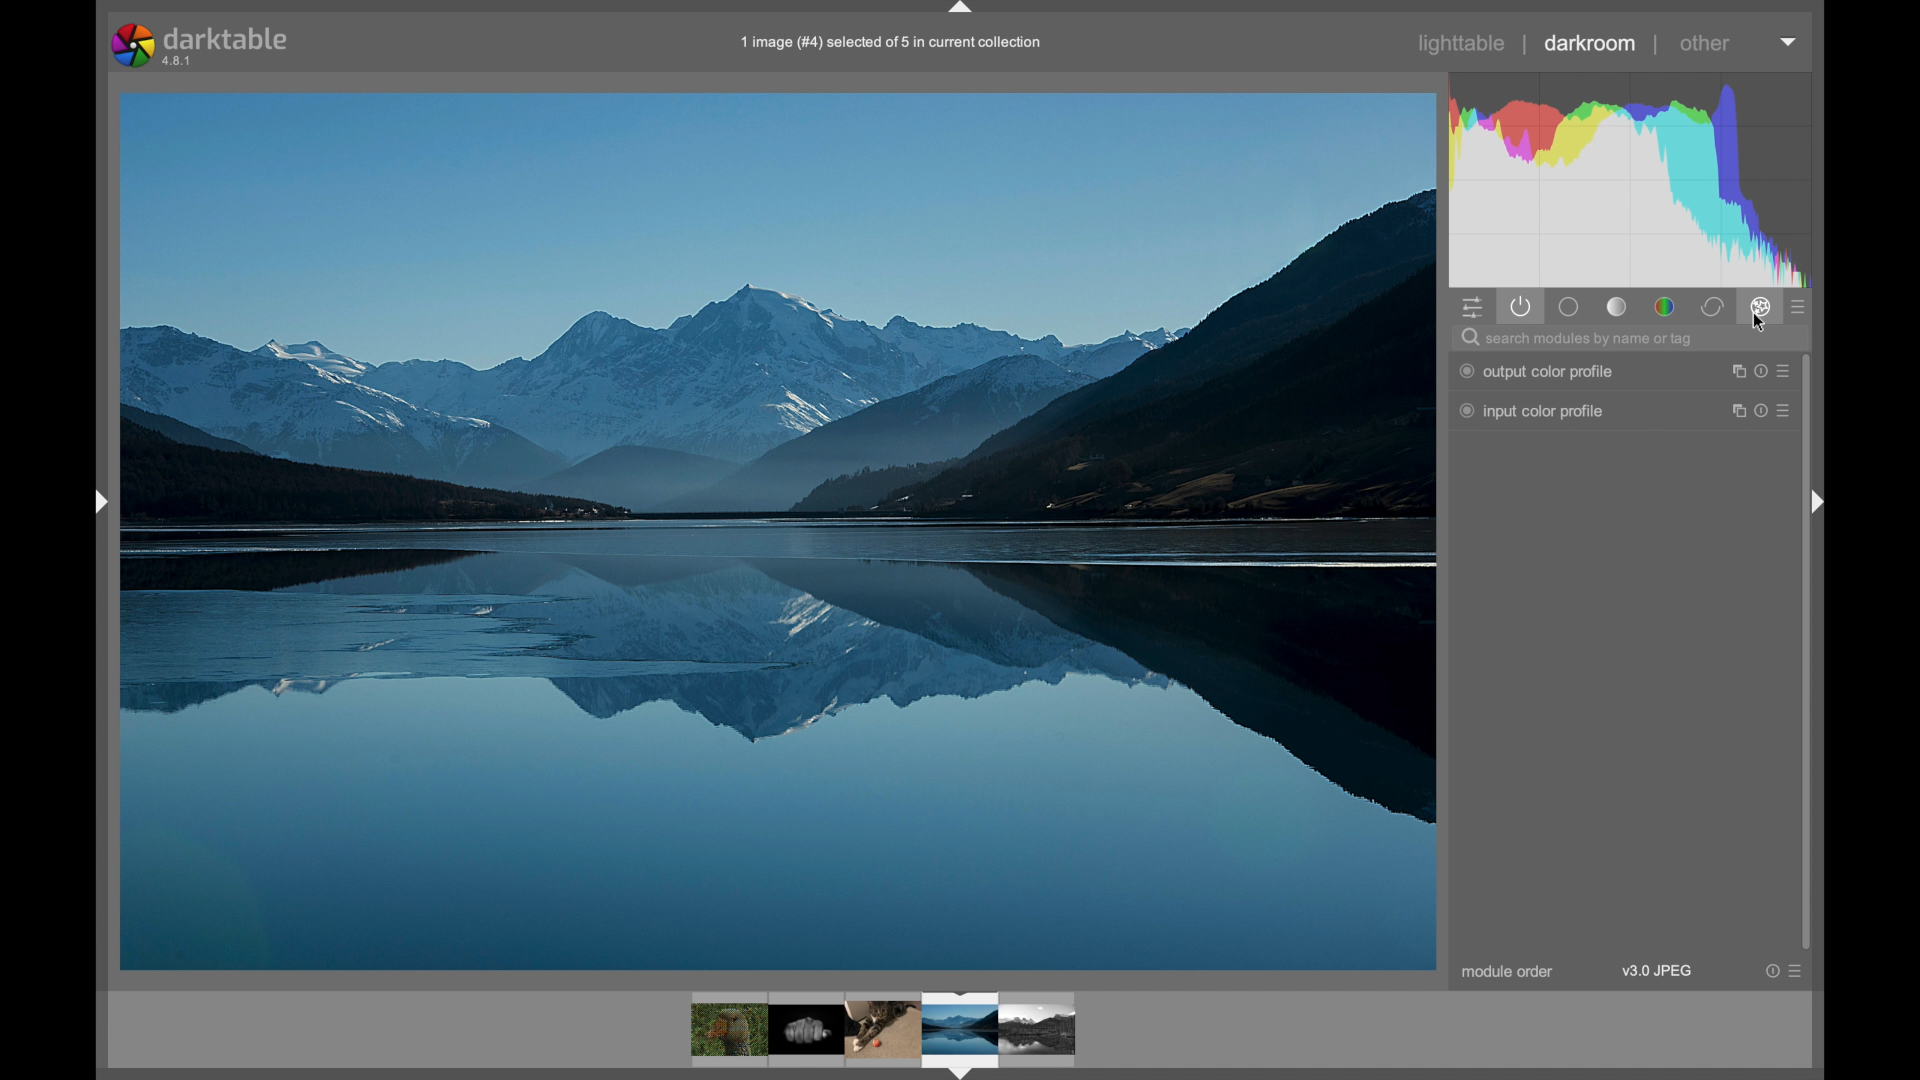 Image resolution: width=1920 pixels, height=1080 pixels. What do you see at coordinates (1532, 412) in the screenshot?
I see `input color profile` at bounding box center [1532, 412].